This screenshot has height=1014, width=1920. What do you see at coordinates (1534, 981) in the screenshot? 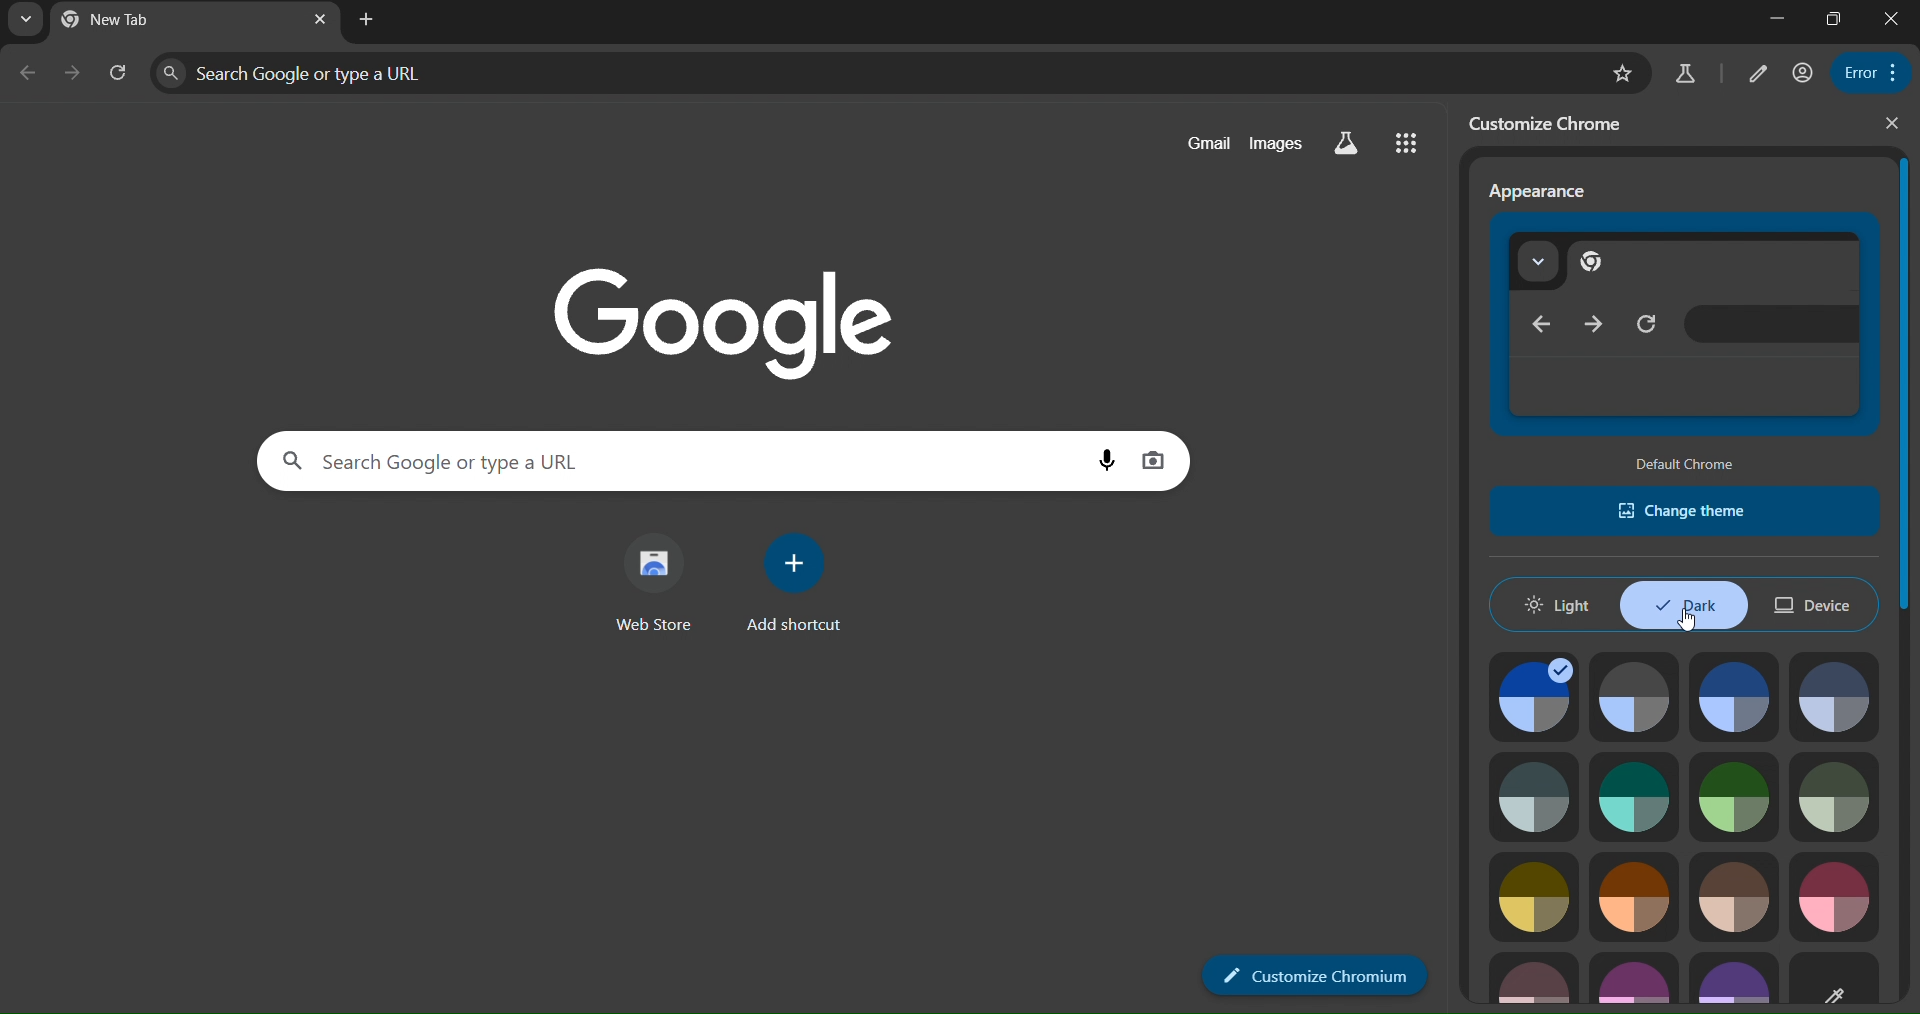
I see `theme icon` at bounding box center [1534, 981].